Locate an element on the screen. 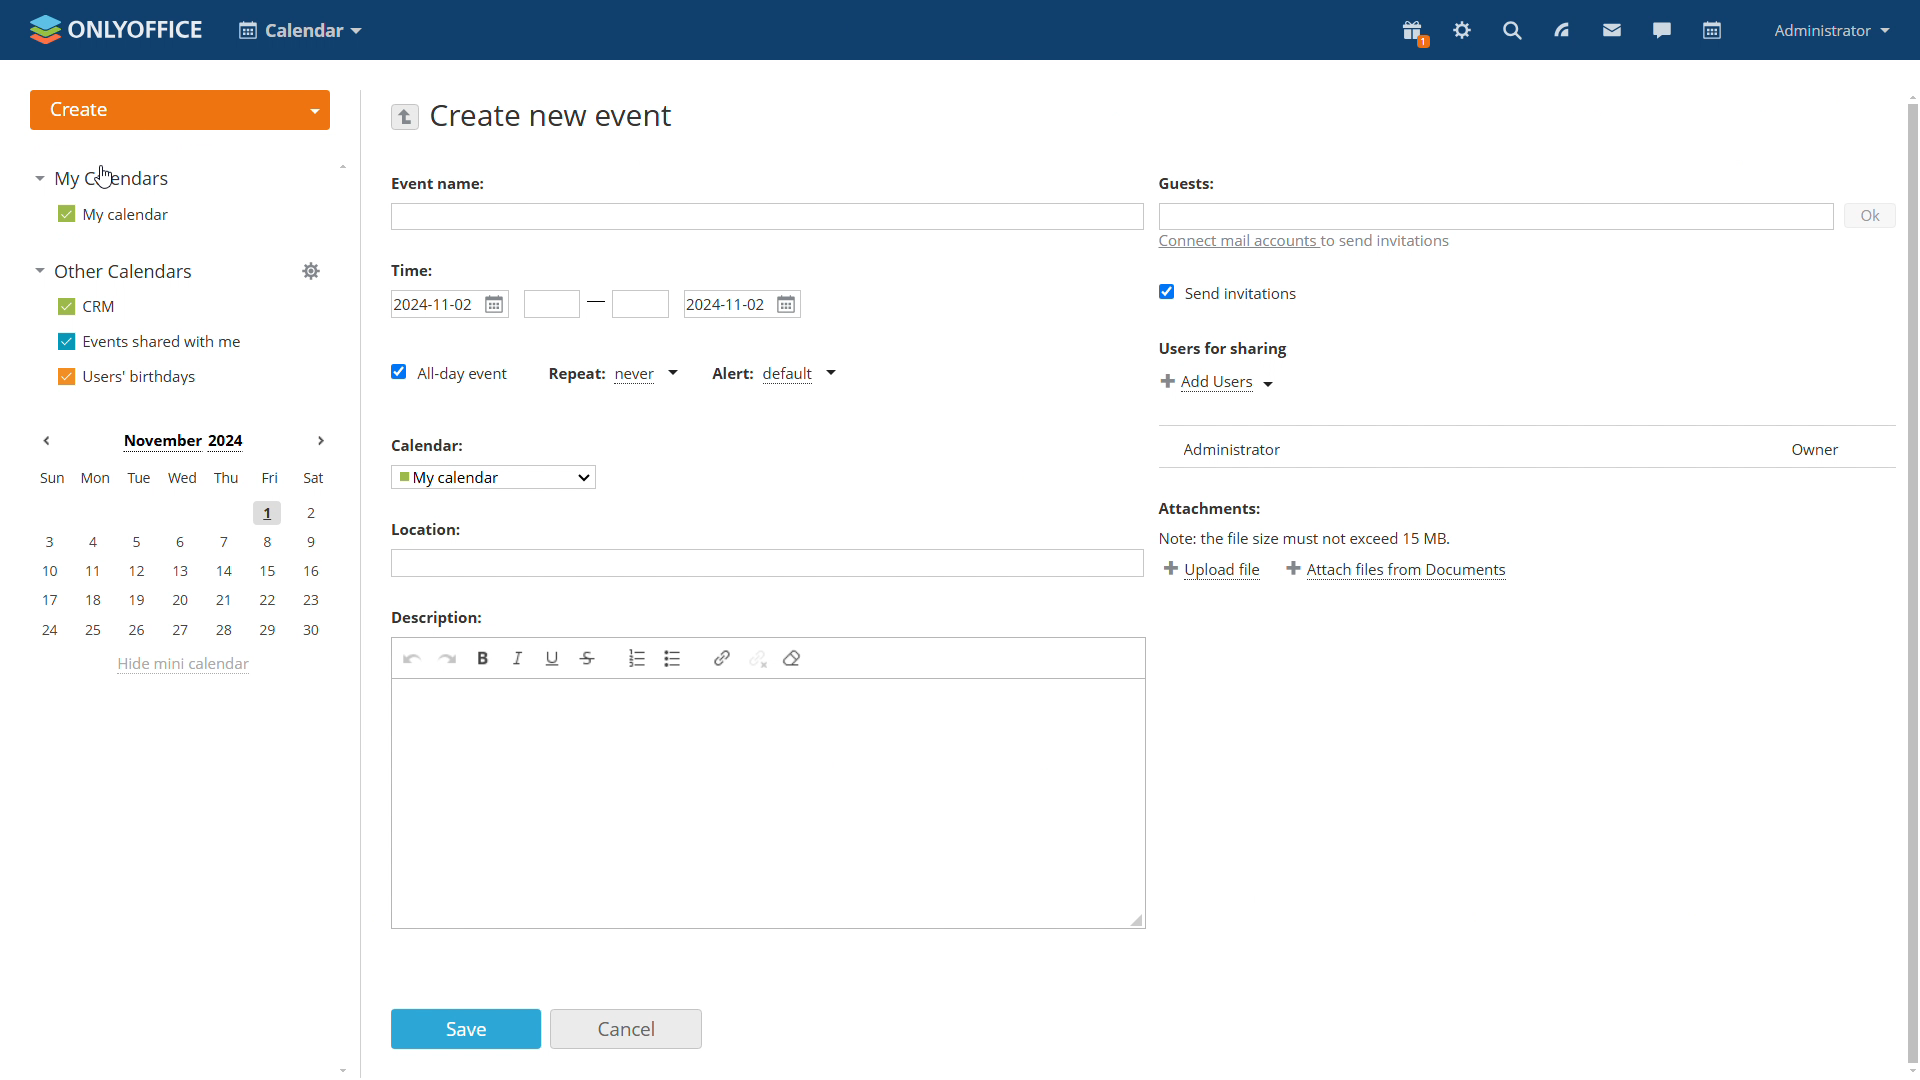 The width and height of the screenshot is (1920, 1080). scroll -up is located at coordinates (1908, 93).